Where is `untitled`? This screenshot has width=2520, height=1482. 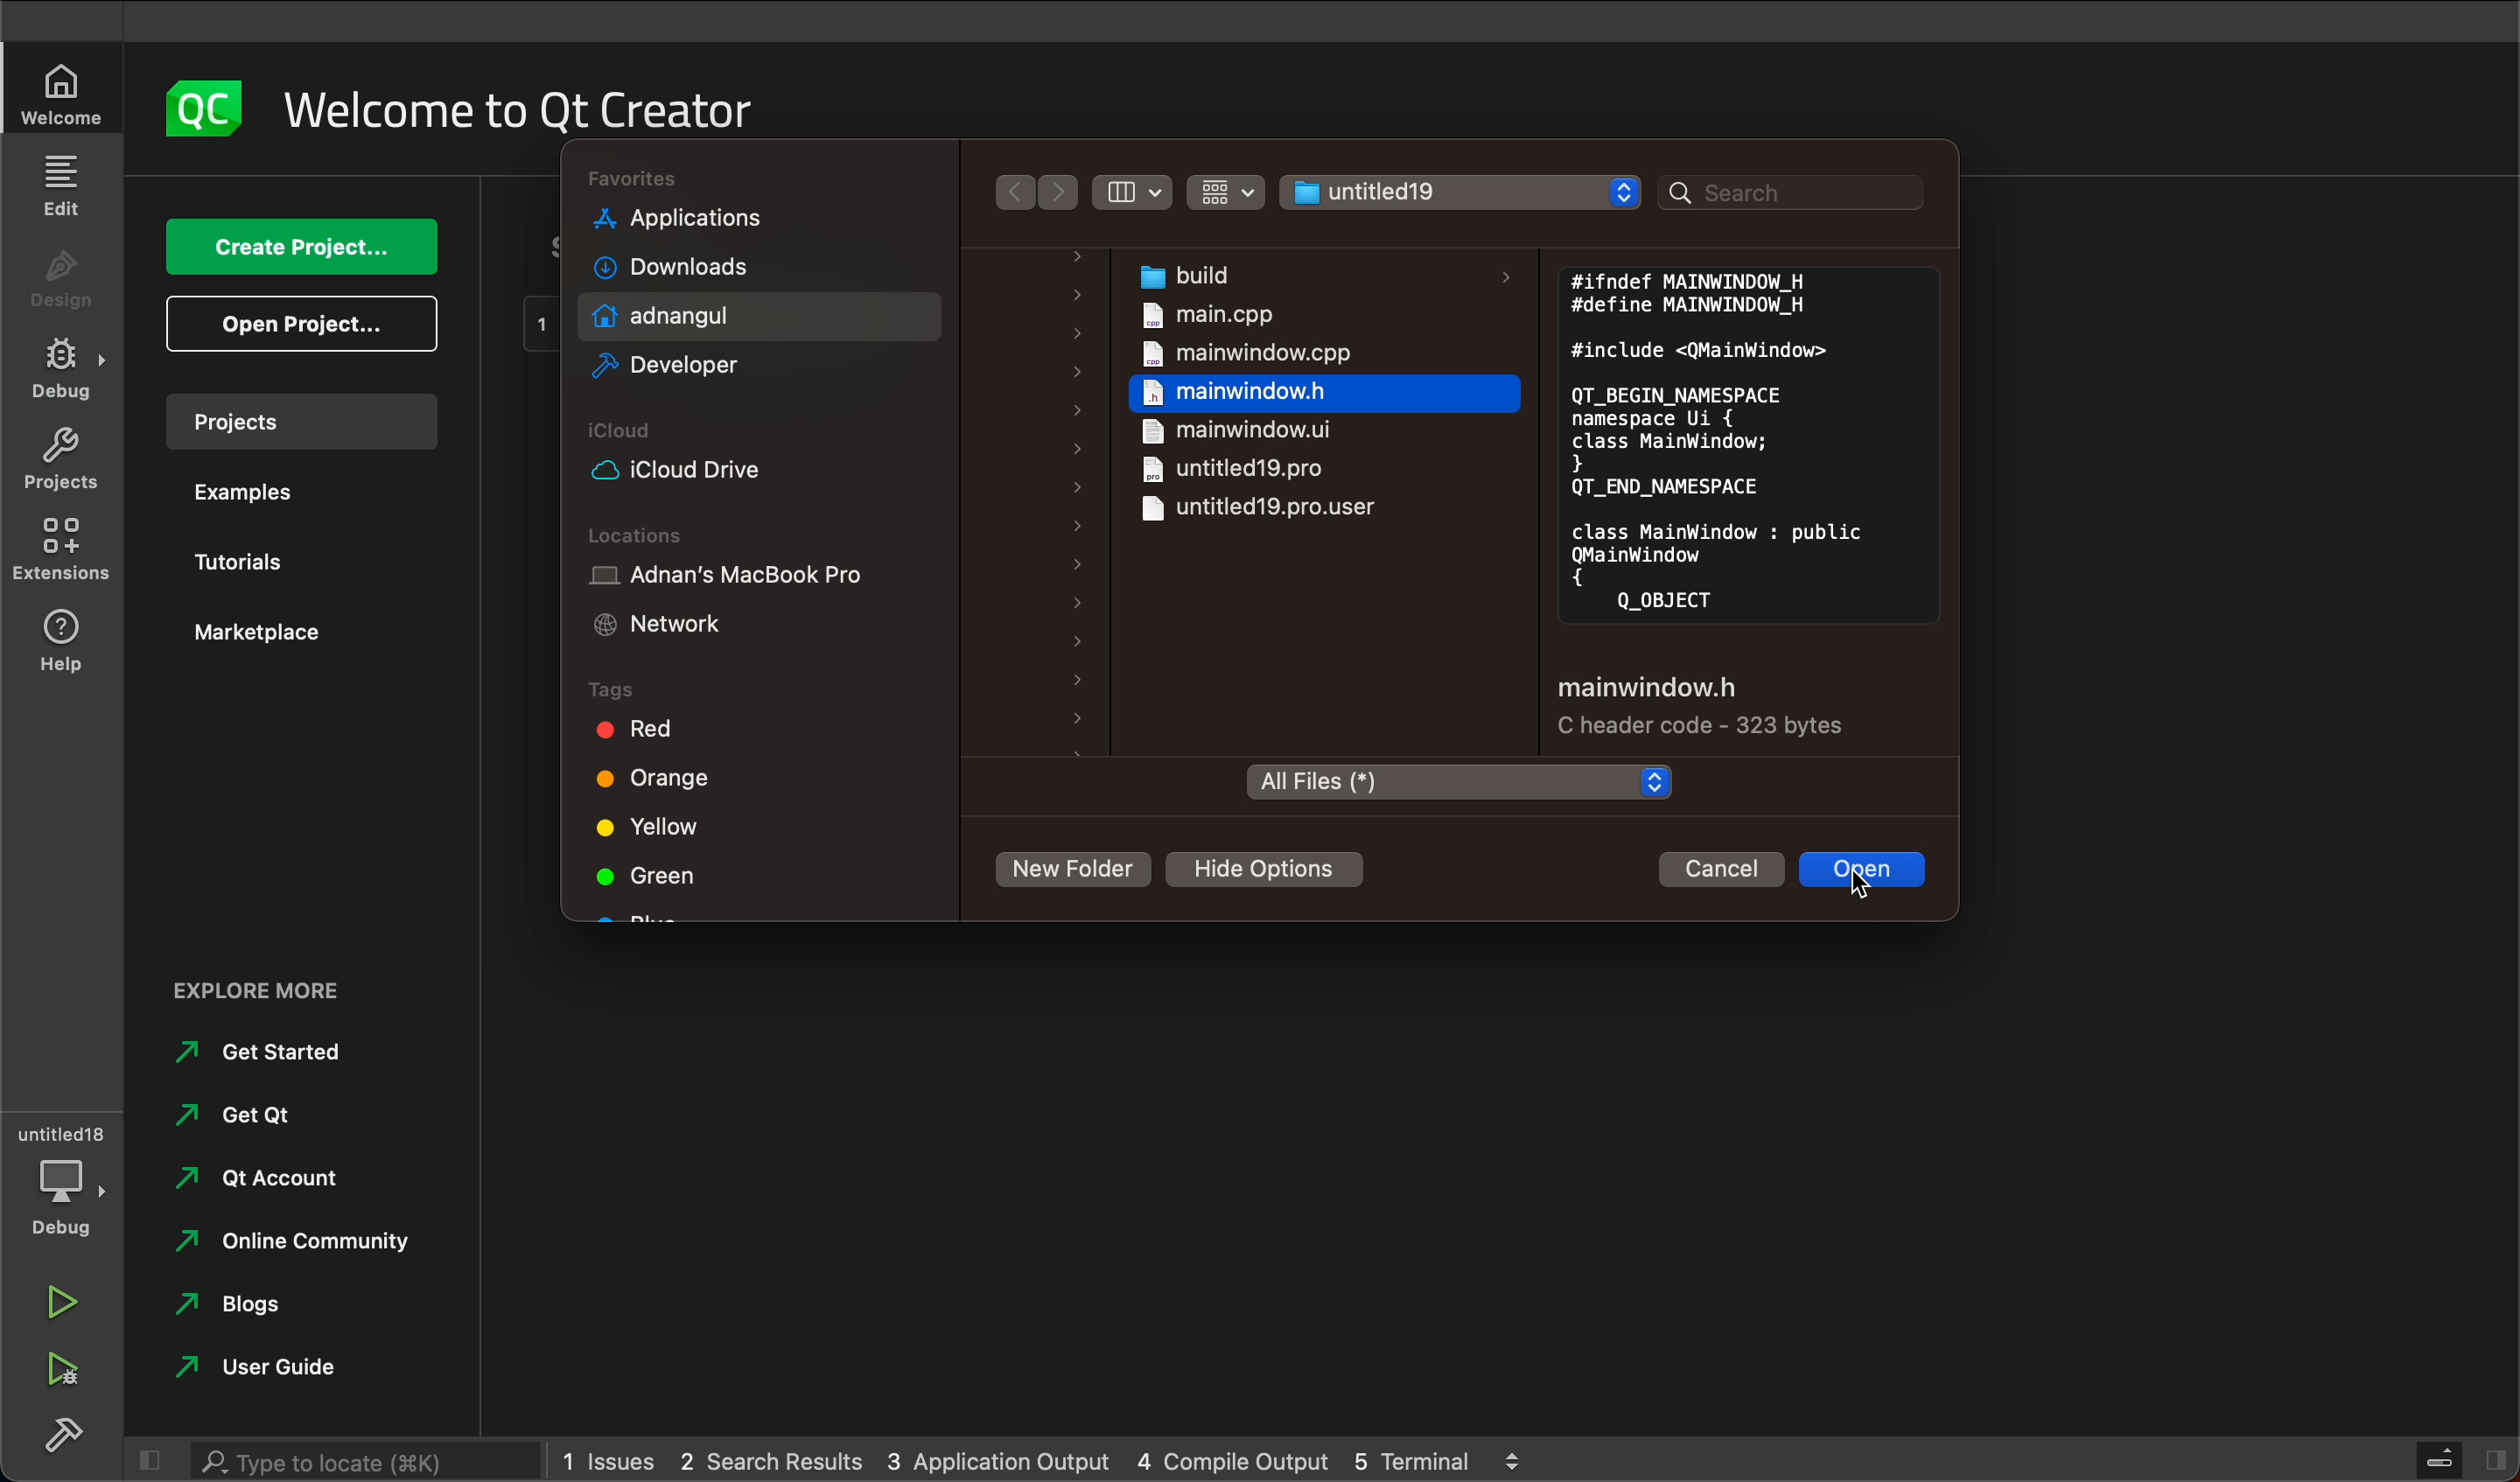 untitled is located at coordinates (60, 1132).